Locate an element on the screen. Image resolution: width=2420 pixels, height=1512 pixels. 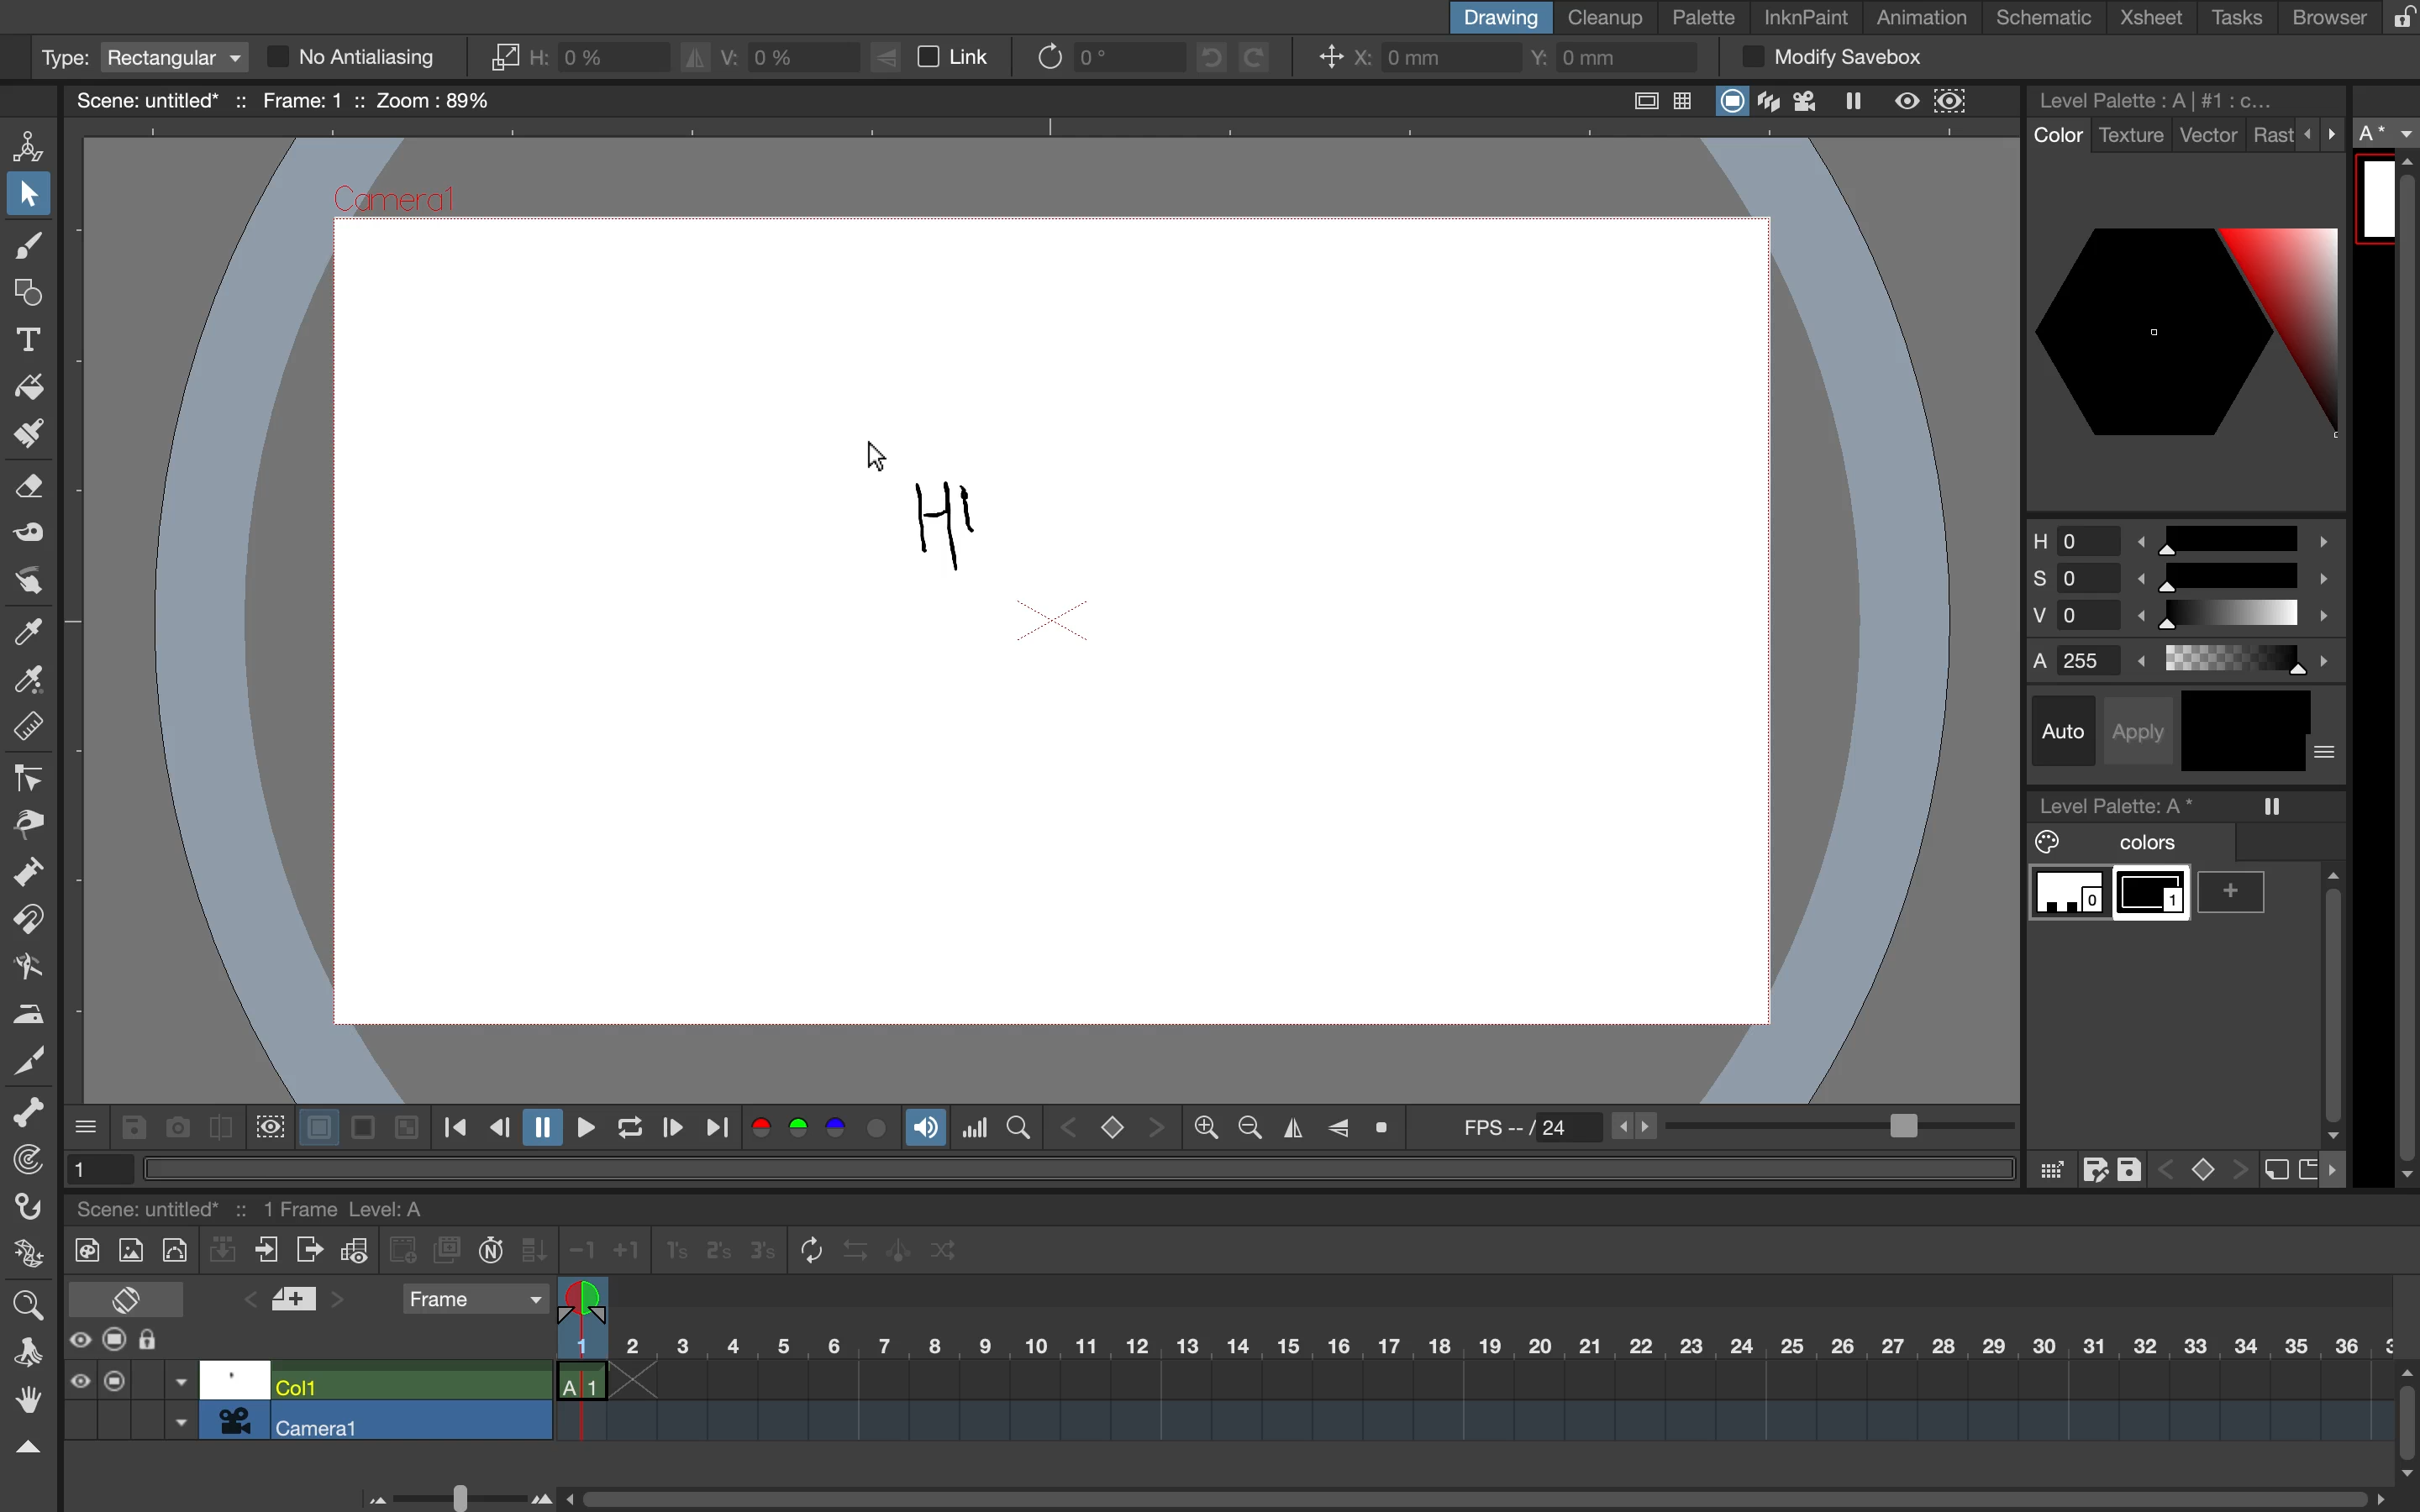
freeze is located at coordinates (2274, 806).